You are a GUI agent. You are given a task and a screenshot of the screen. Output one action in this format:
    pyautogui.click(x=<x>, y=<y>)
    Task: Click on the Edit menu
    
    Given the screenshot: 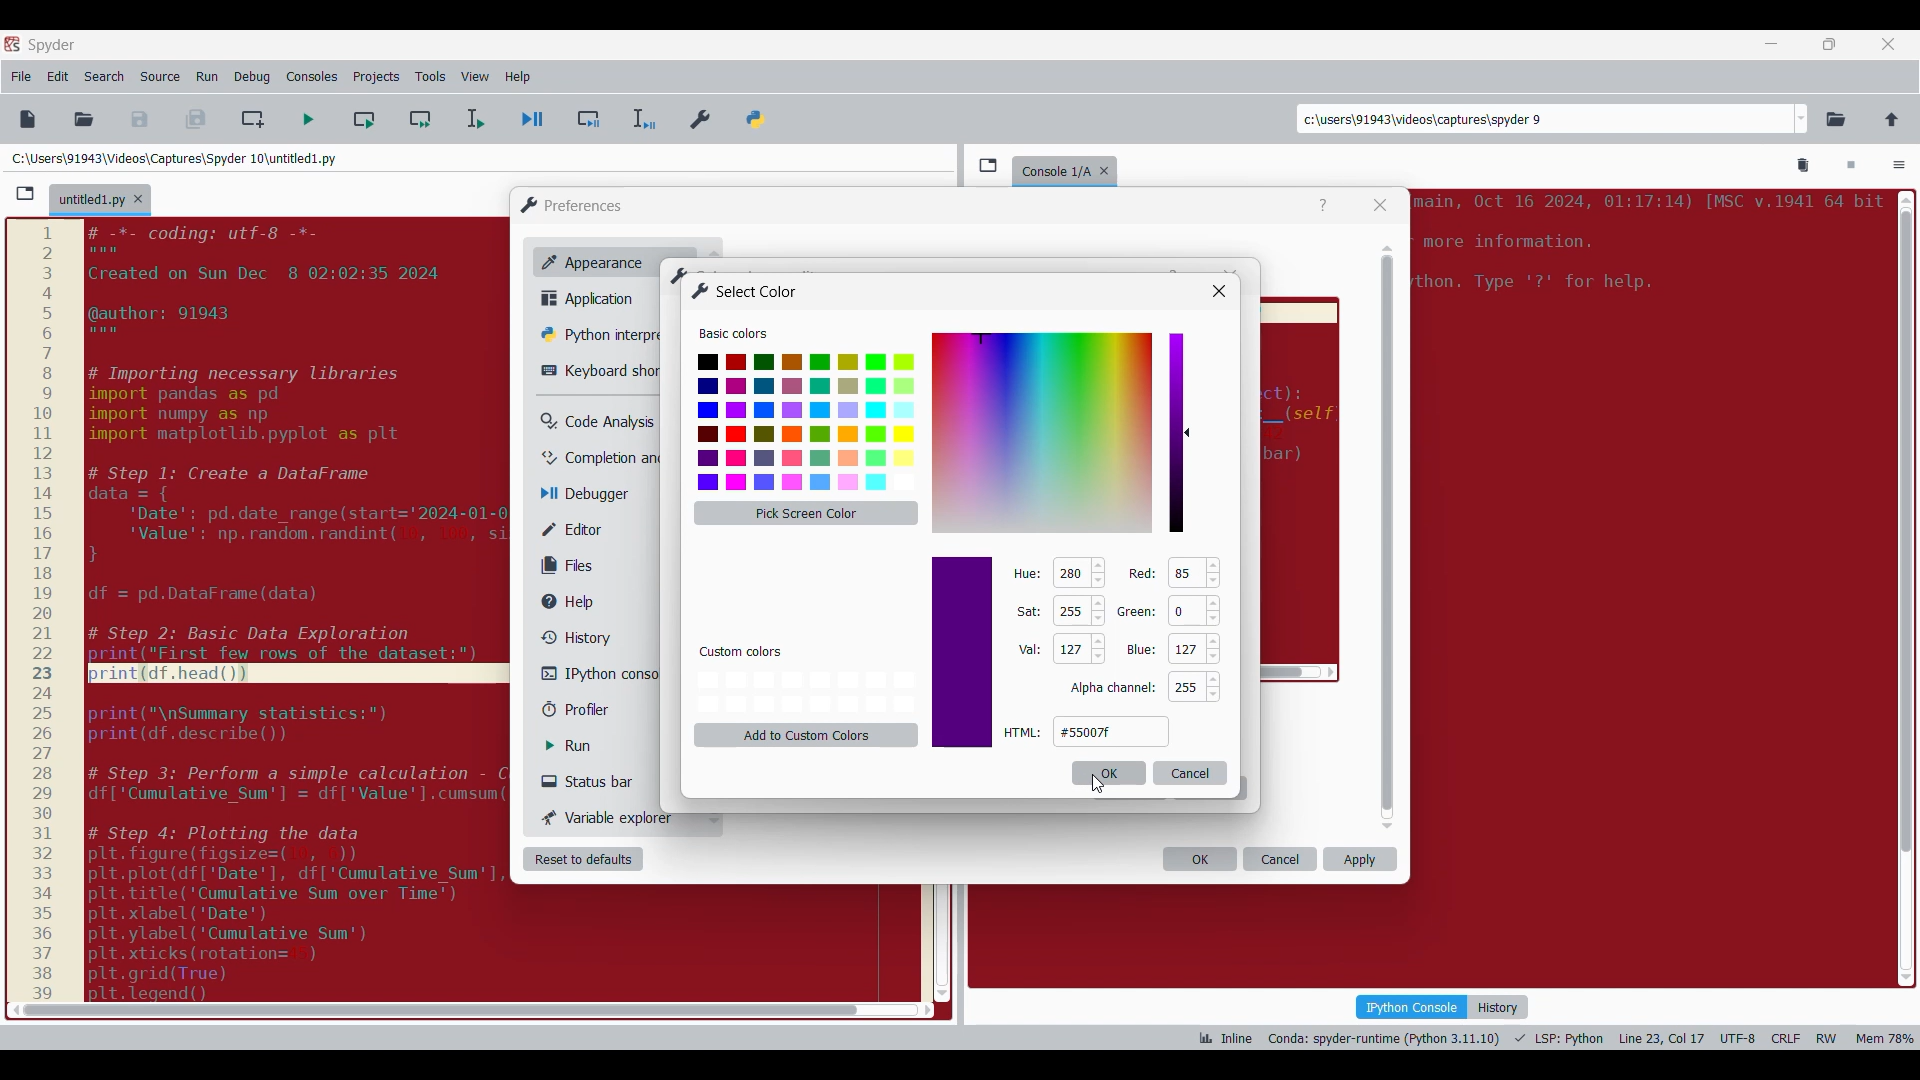 What is the action you would take?
    pyautogui.click(x=58, y=77)
    